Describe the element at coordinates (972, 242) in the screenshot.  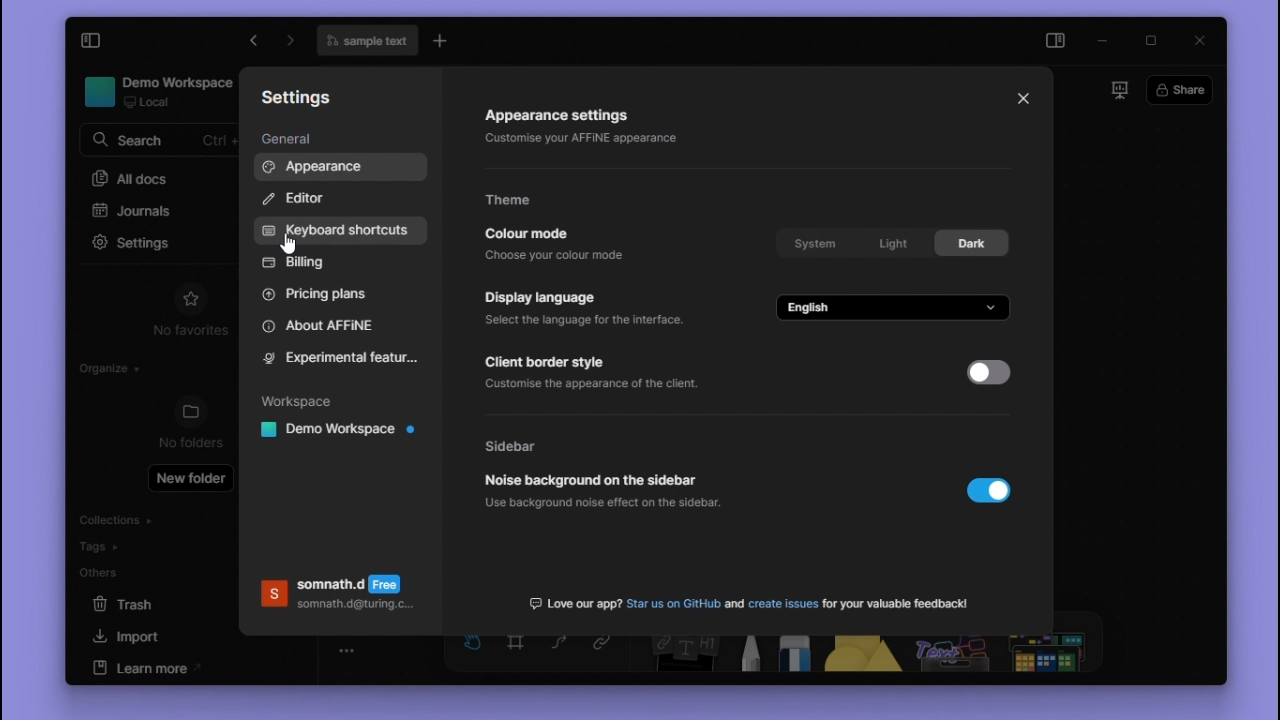
I see `Dark` at that location.